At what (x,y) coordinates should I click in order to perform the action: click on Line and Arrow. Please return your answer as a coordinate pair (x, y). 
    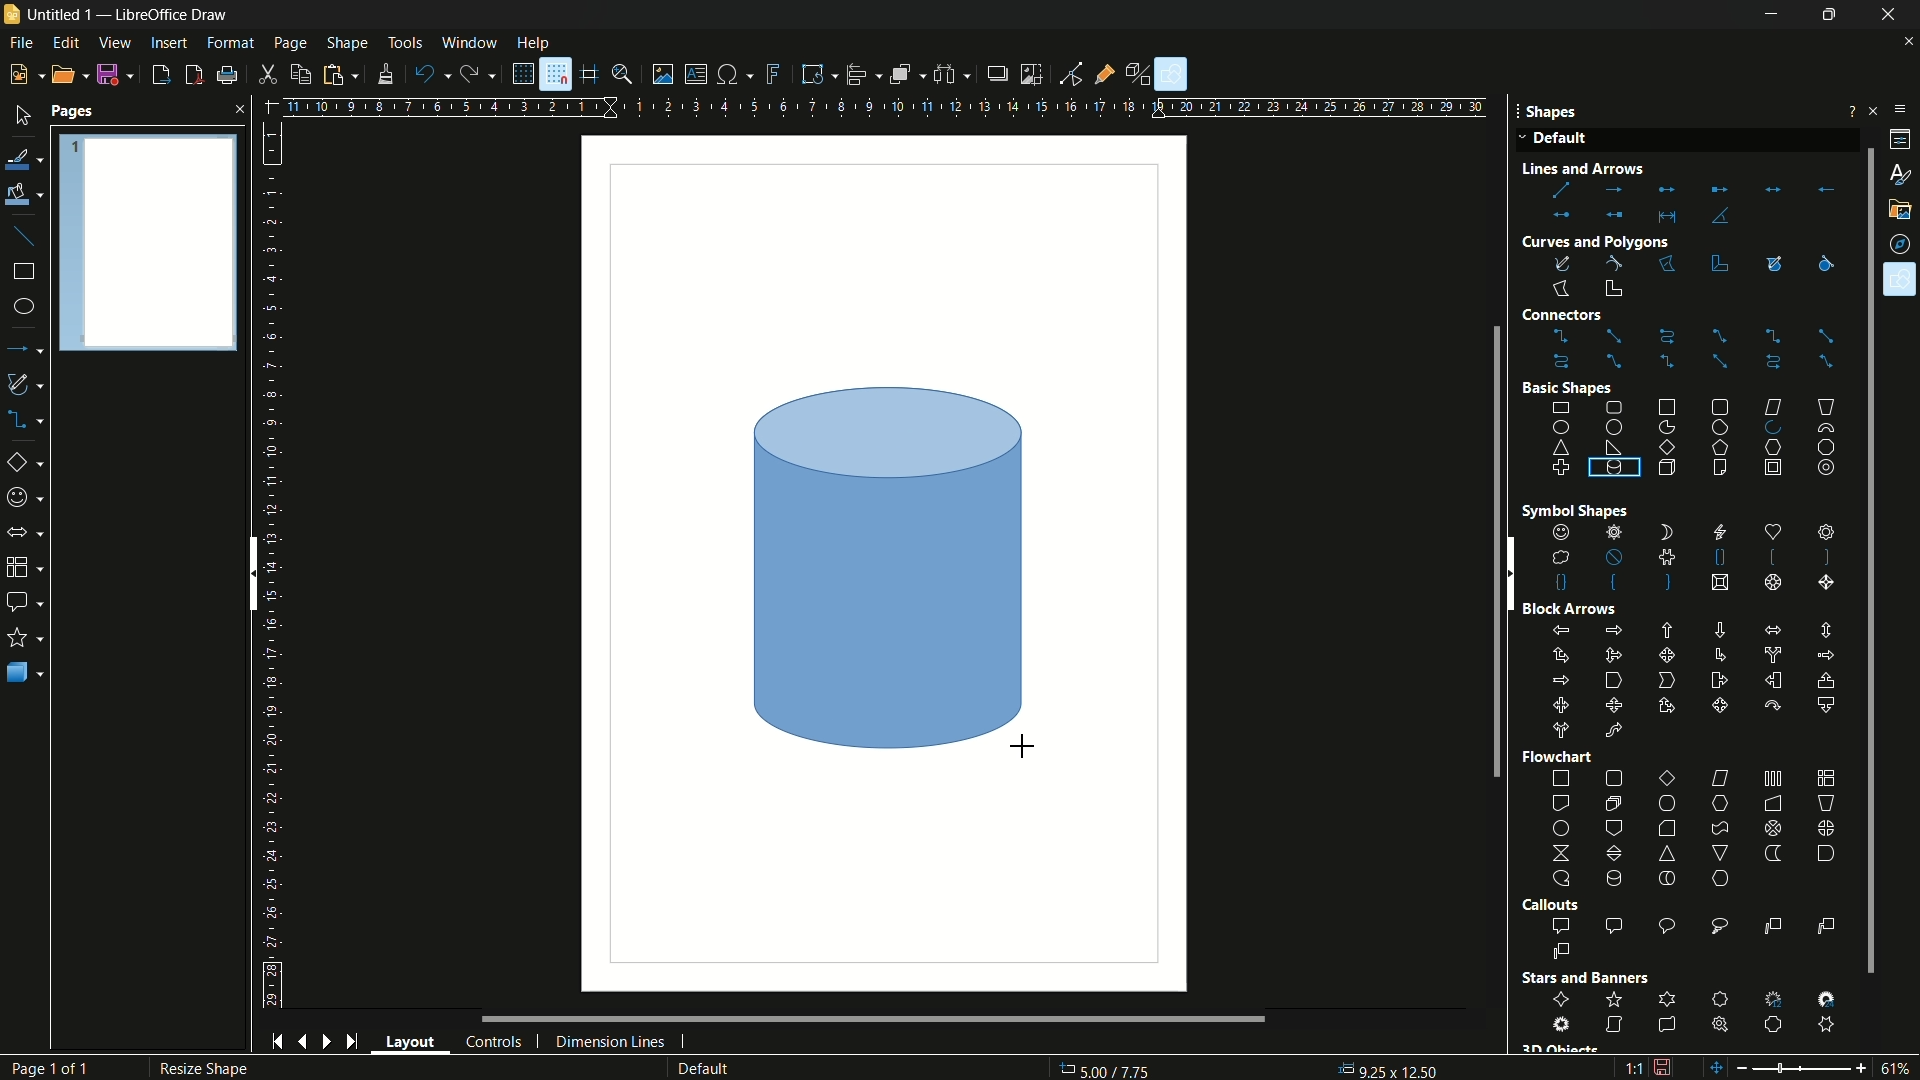
    Looking at the image, I should click on (1614, 168).